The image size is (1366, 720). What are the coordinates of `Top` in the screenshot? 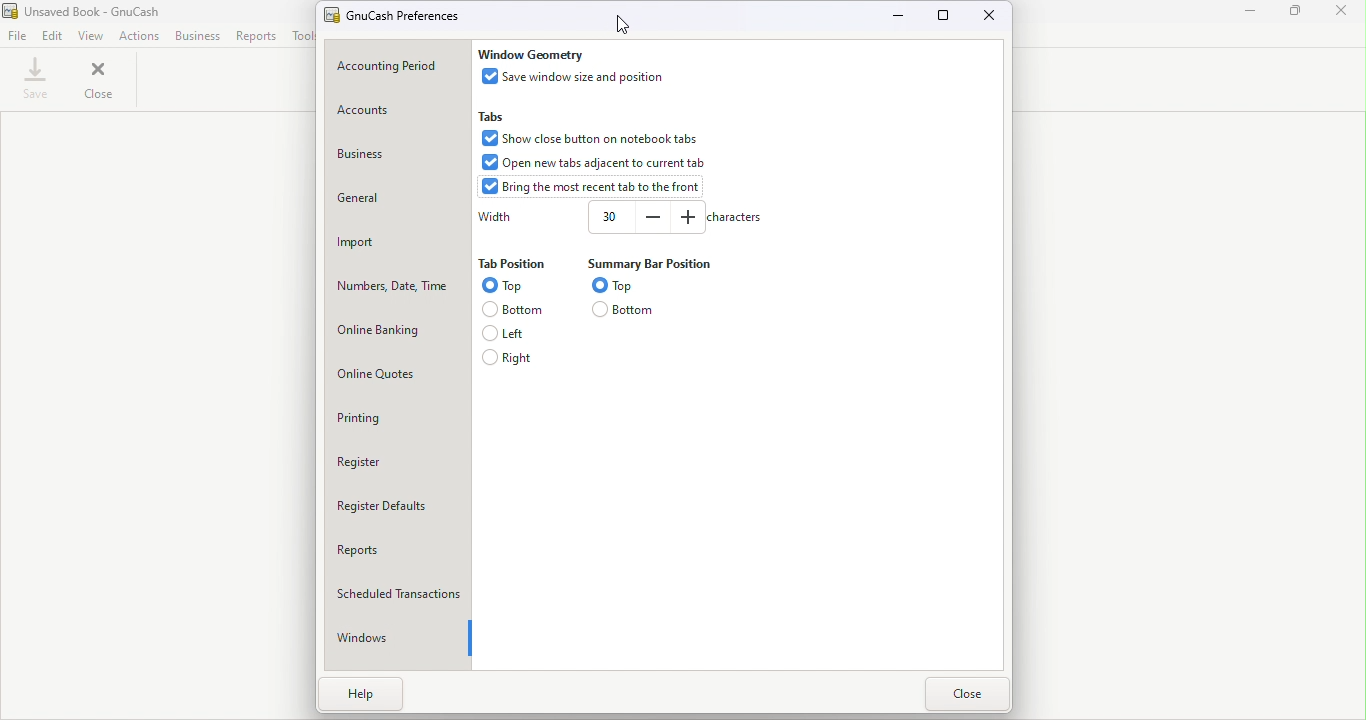 It's located at (617, 284).